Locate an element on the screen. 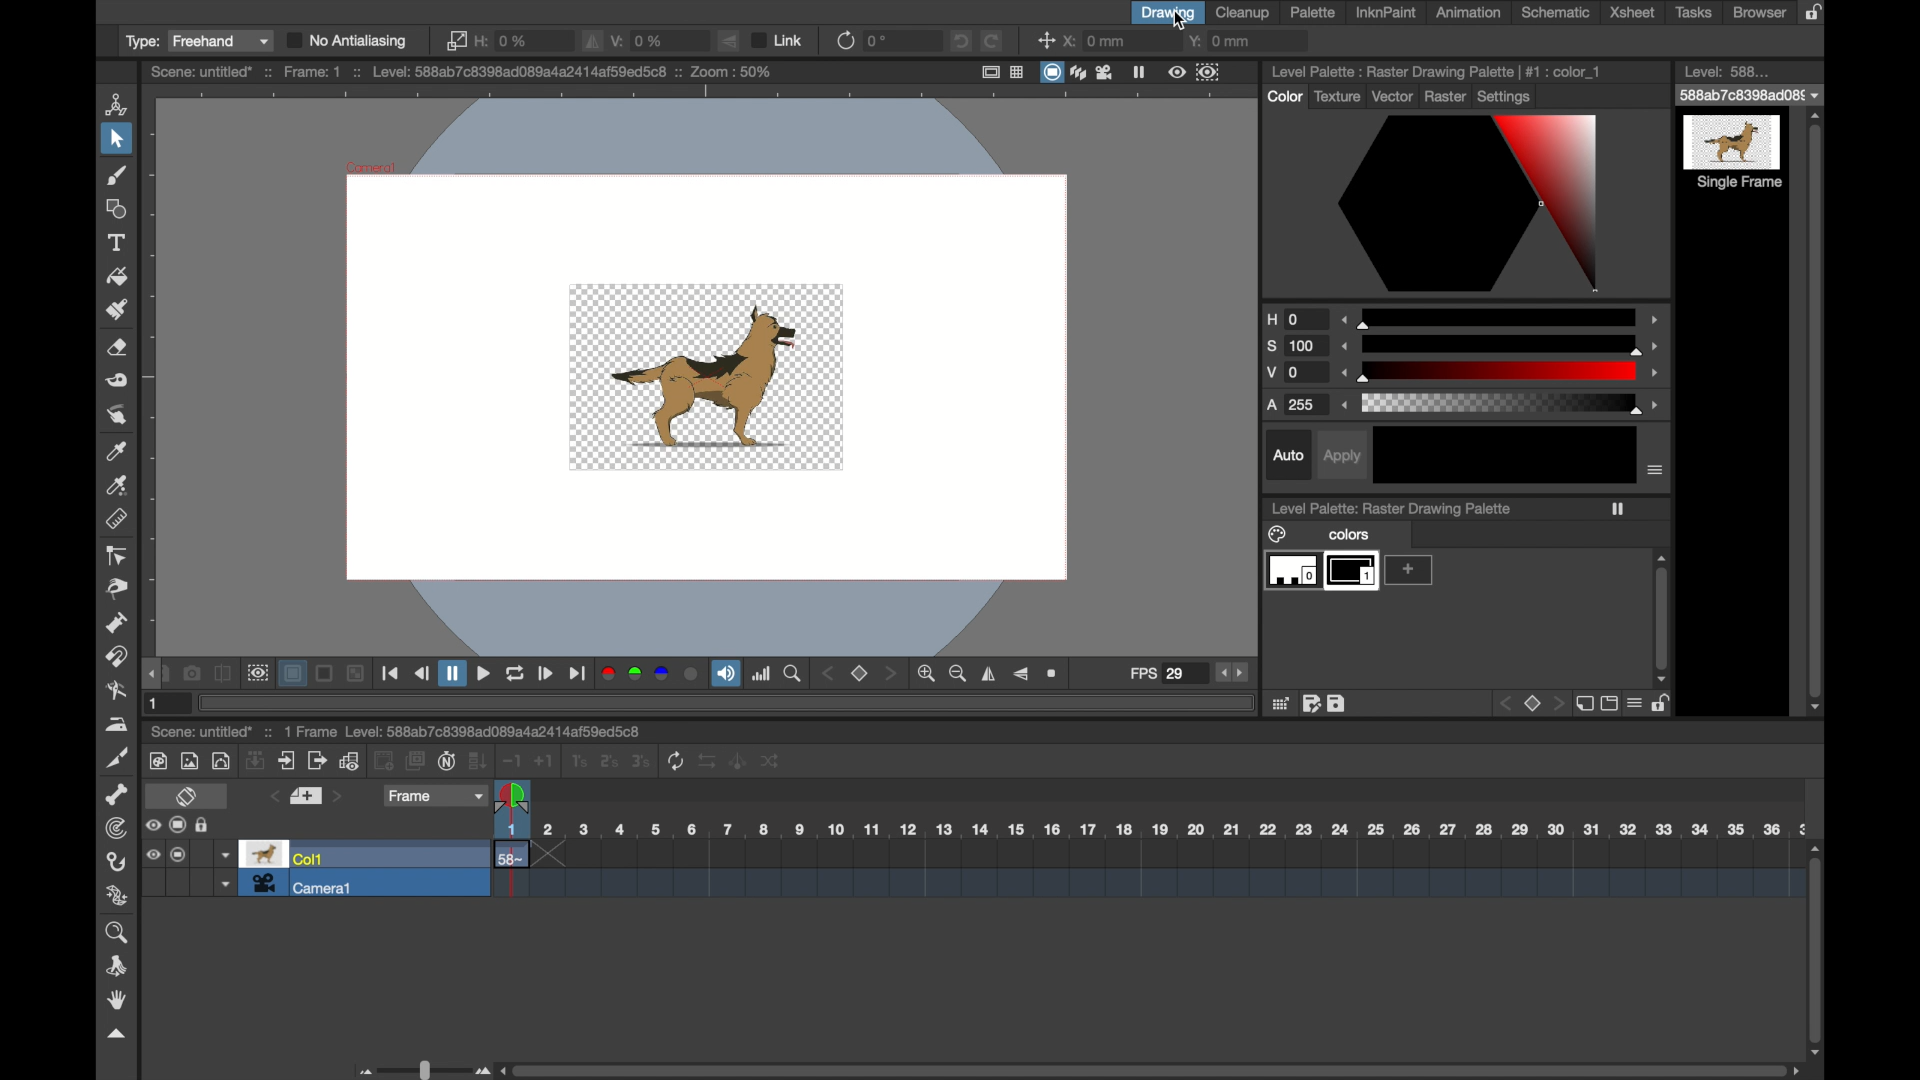 The height and width of the screenshot is (1080, 1920). pause is located at coordinates (1631, 507).